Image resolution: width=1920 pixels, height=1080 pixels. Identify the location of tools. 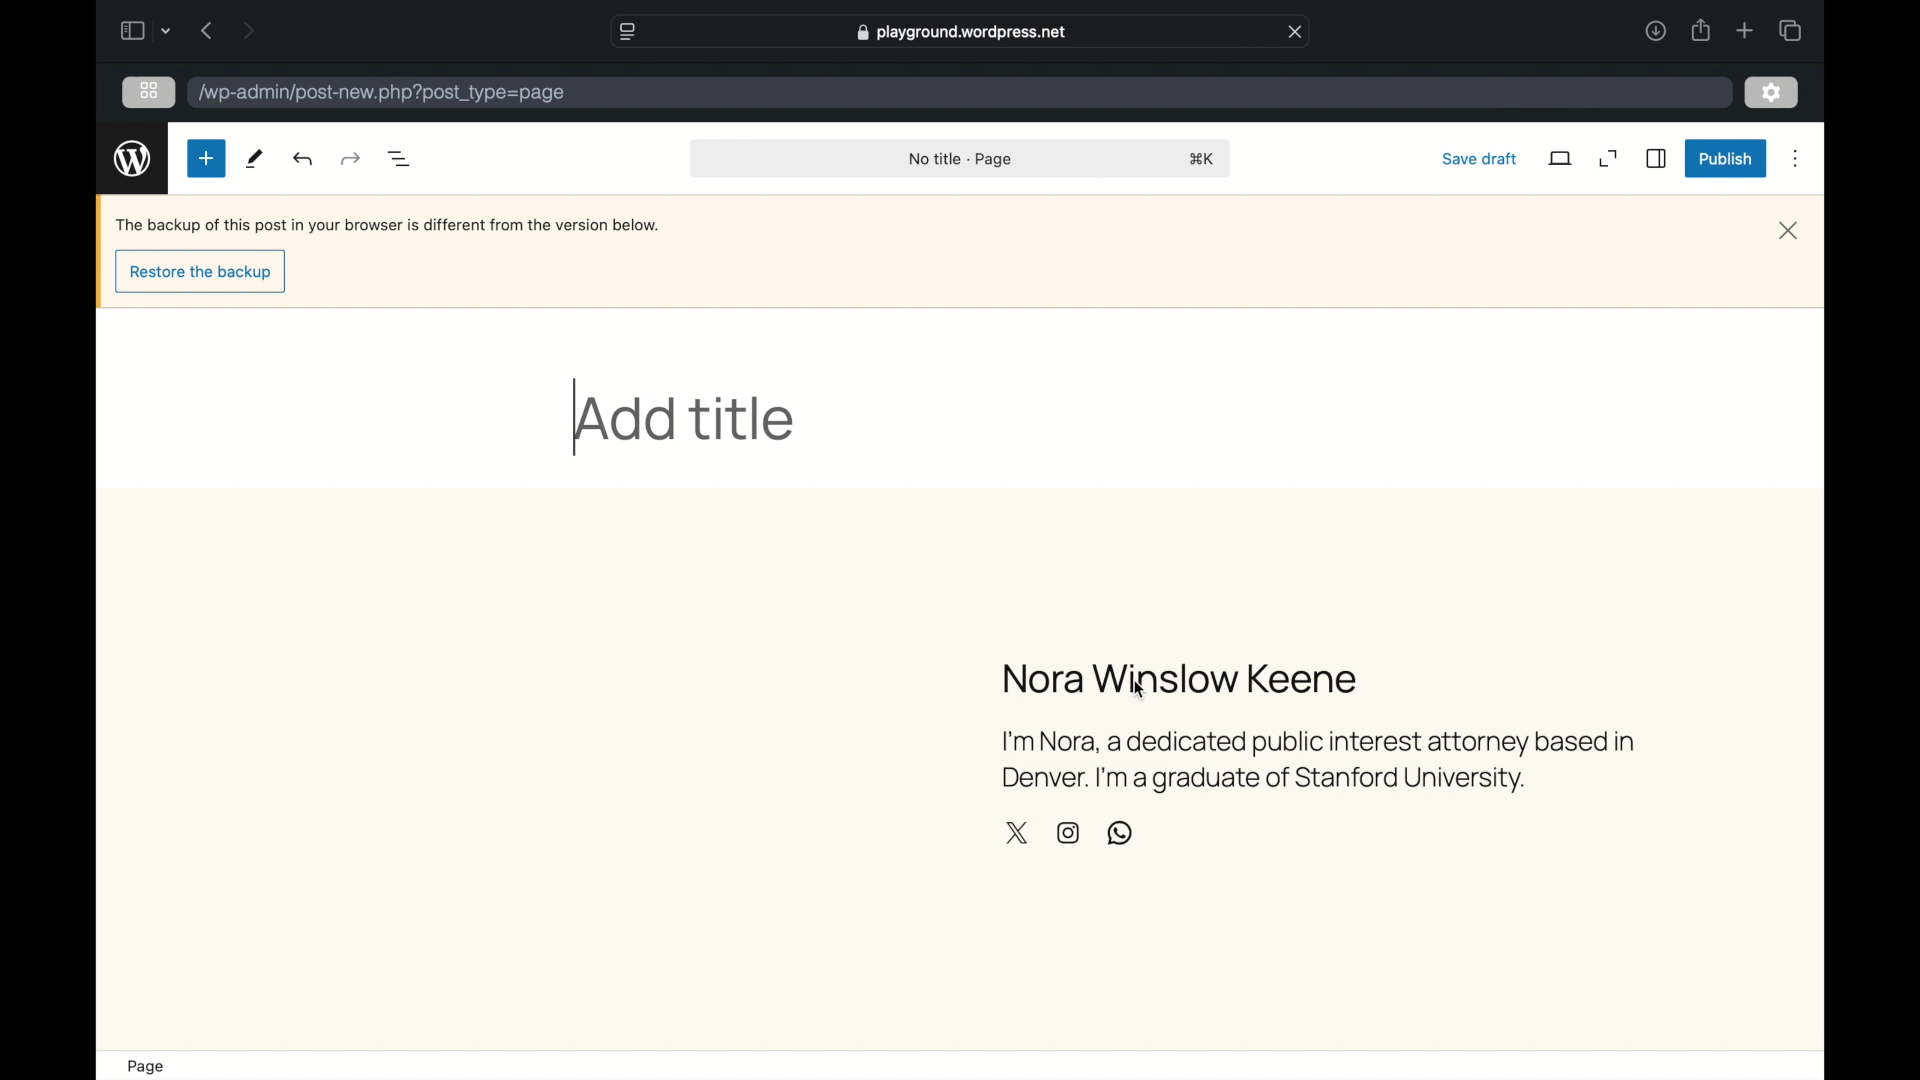
(256, 158).